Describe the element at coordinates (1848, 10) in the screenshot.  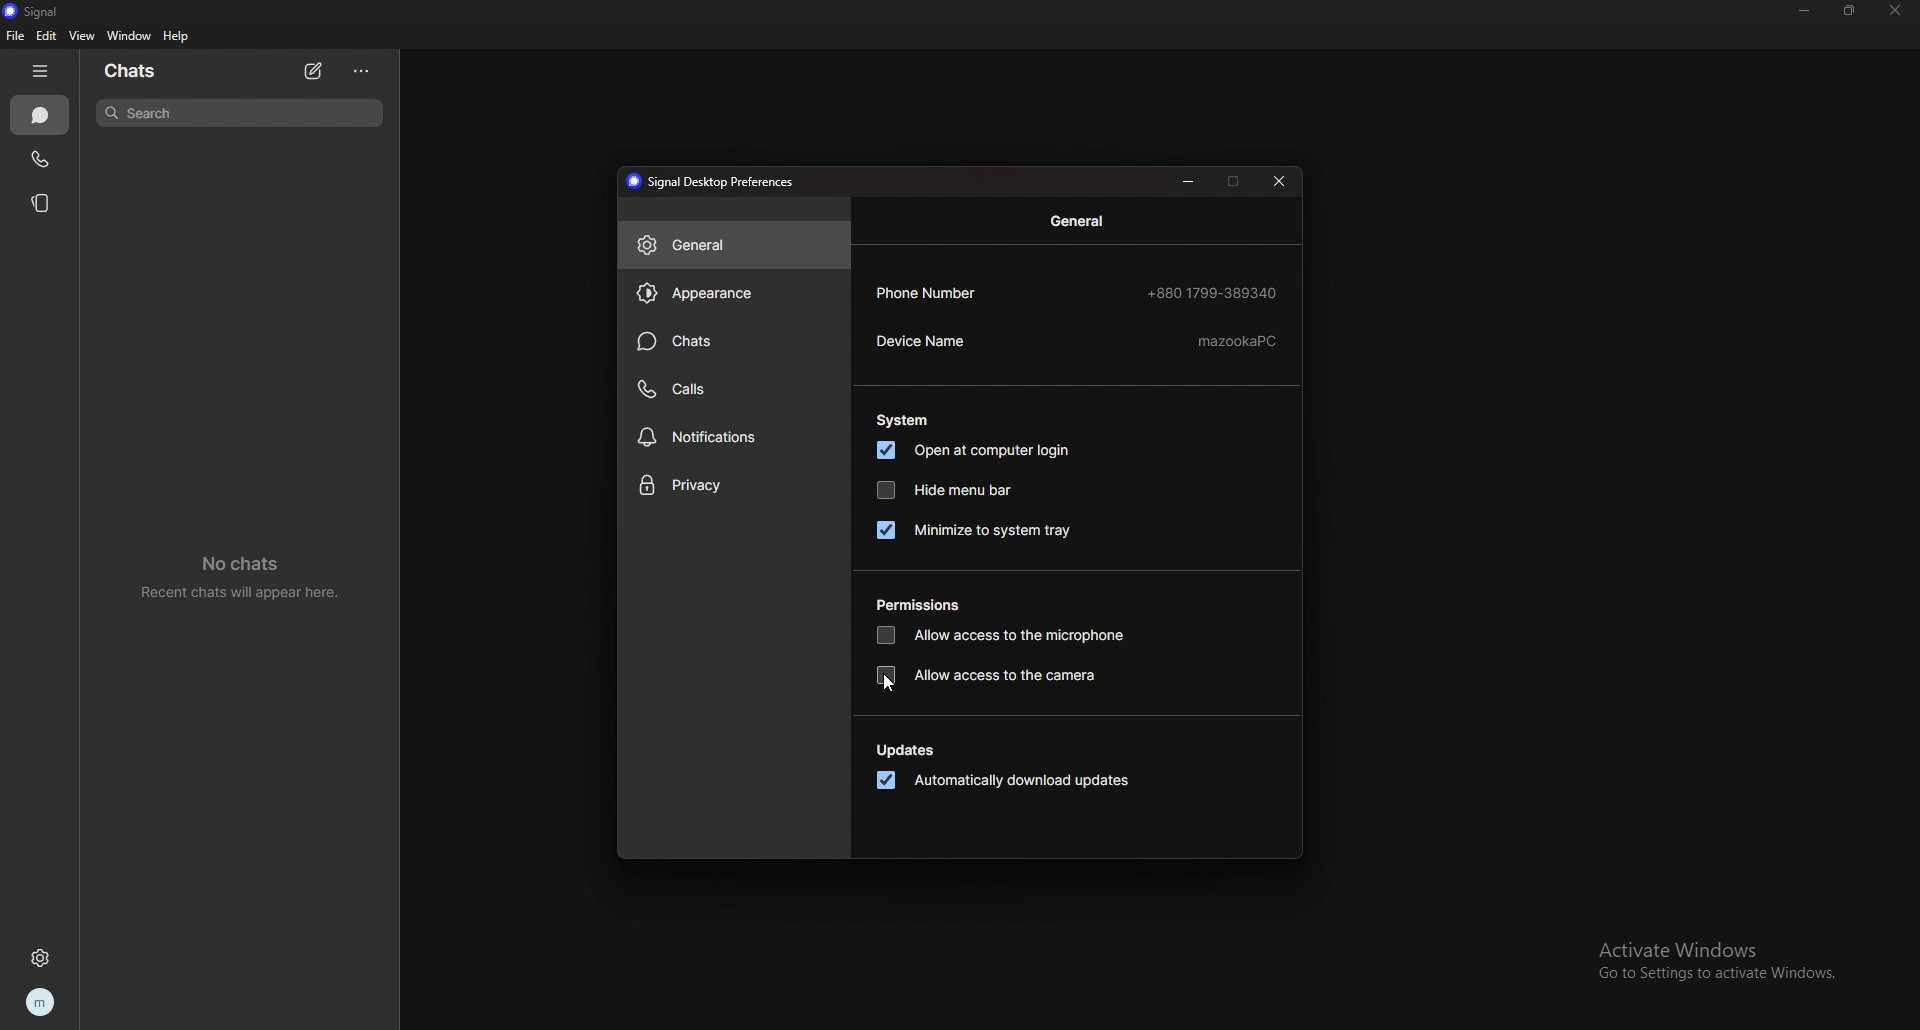
I see `resize` at that location.